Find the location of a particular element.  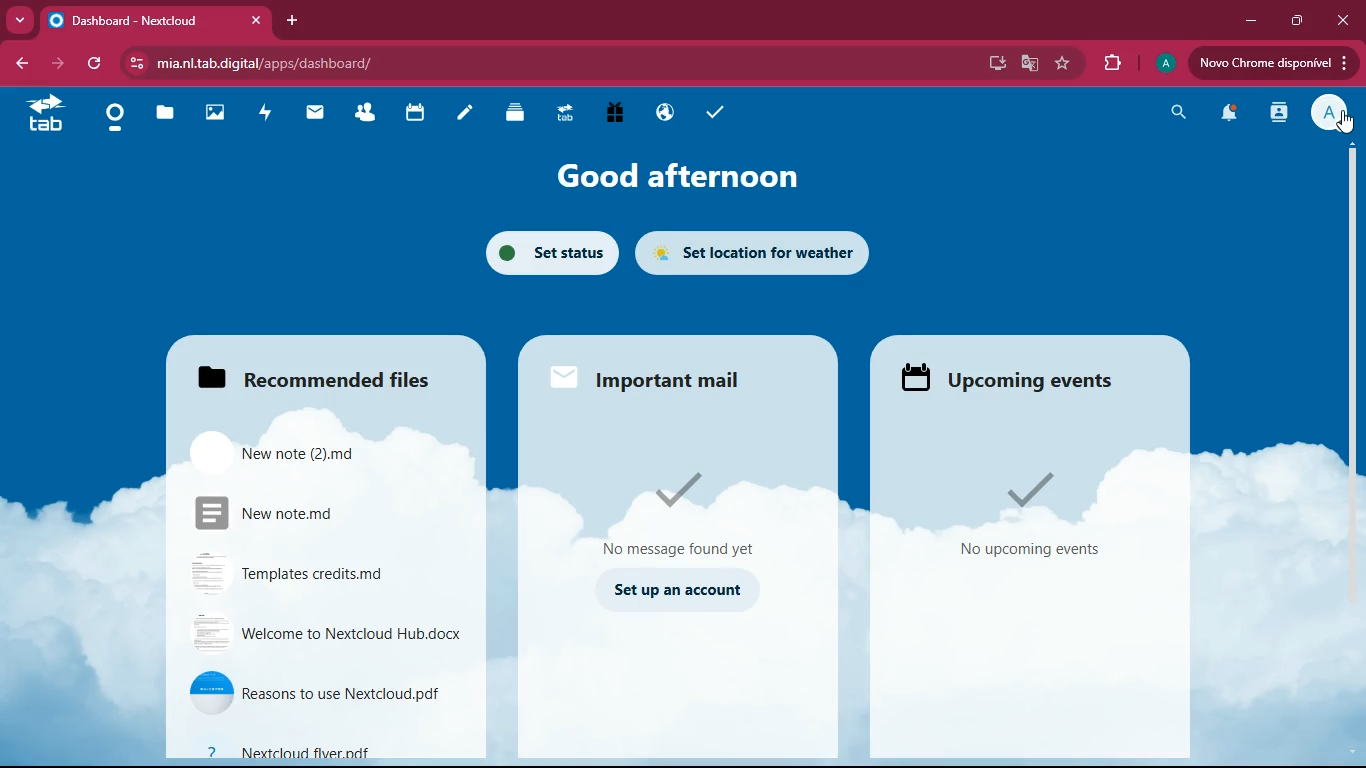

google translate is located at coordinates (1028, 61).